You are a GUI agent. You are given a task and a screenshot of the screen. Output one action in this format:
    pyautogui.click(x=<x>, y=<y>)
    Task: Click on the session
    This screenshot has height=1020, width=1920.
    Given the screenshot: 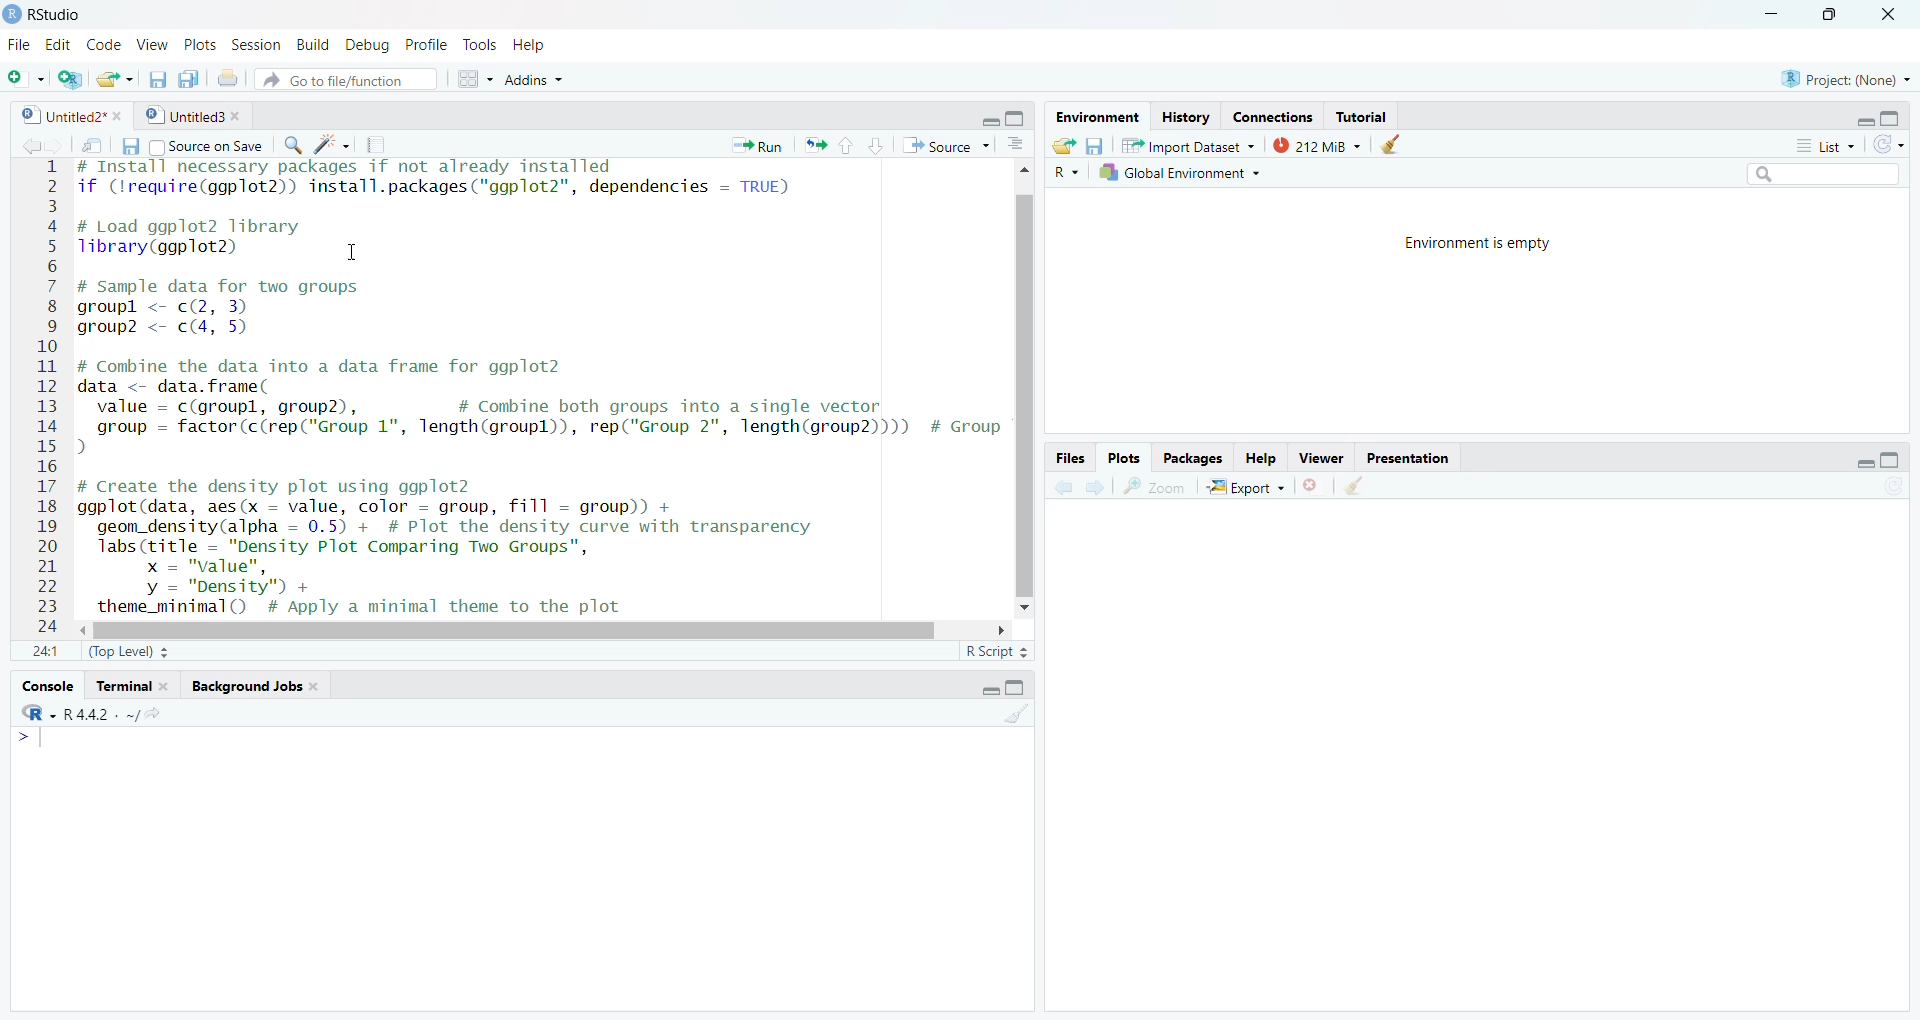 What is the action you would take?
    pyautogui.click(x=260, y=43)
    